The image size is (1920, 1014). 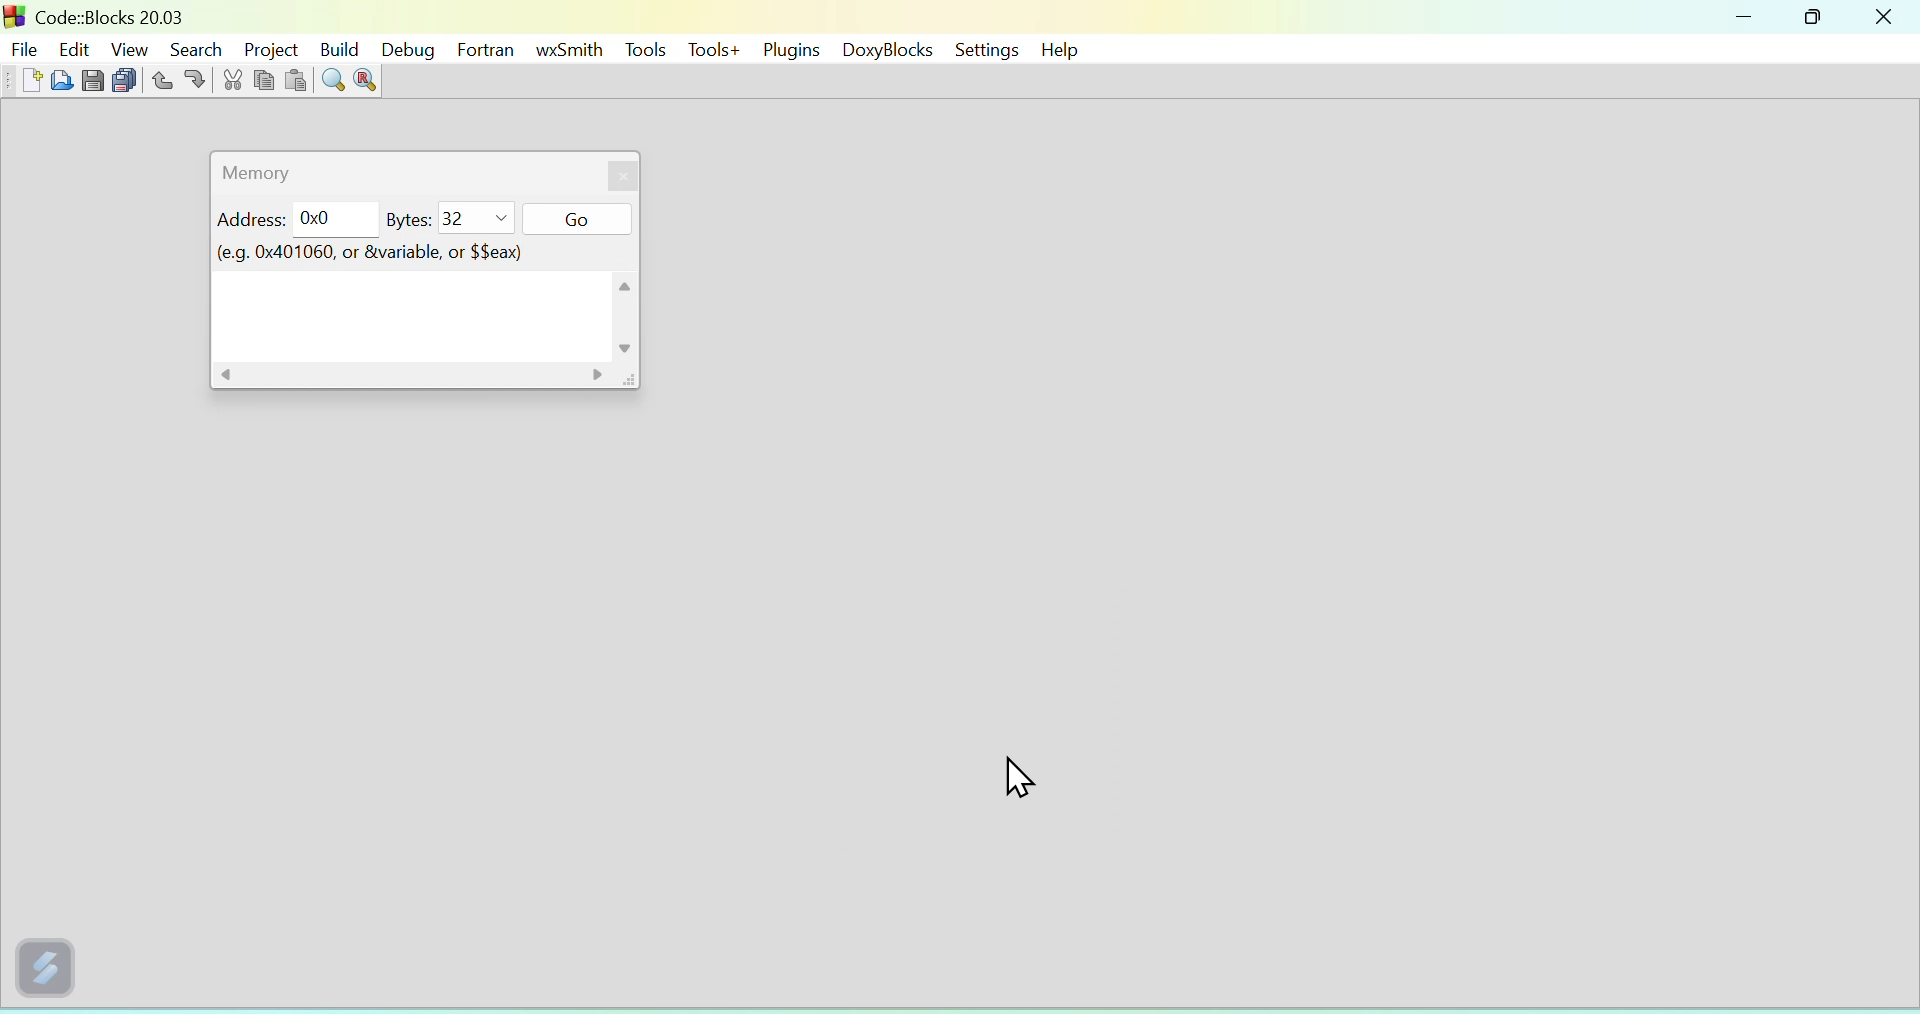 I want to click on Go, so click(x=579, y=218).